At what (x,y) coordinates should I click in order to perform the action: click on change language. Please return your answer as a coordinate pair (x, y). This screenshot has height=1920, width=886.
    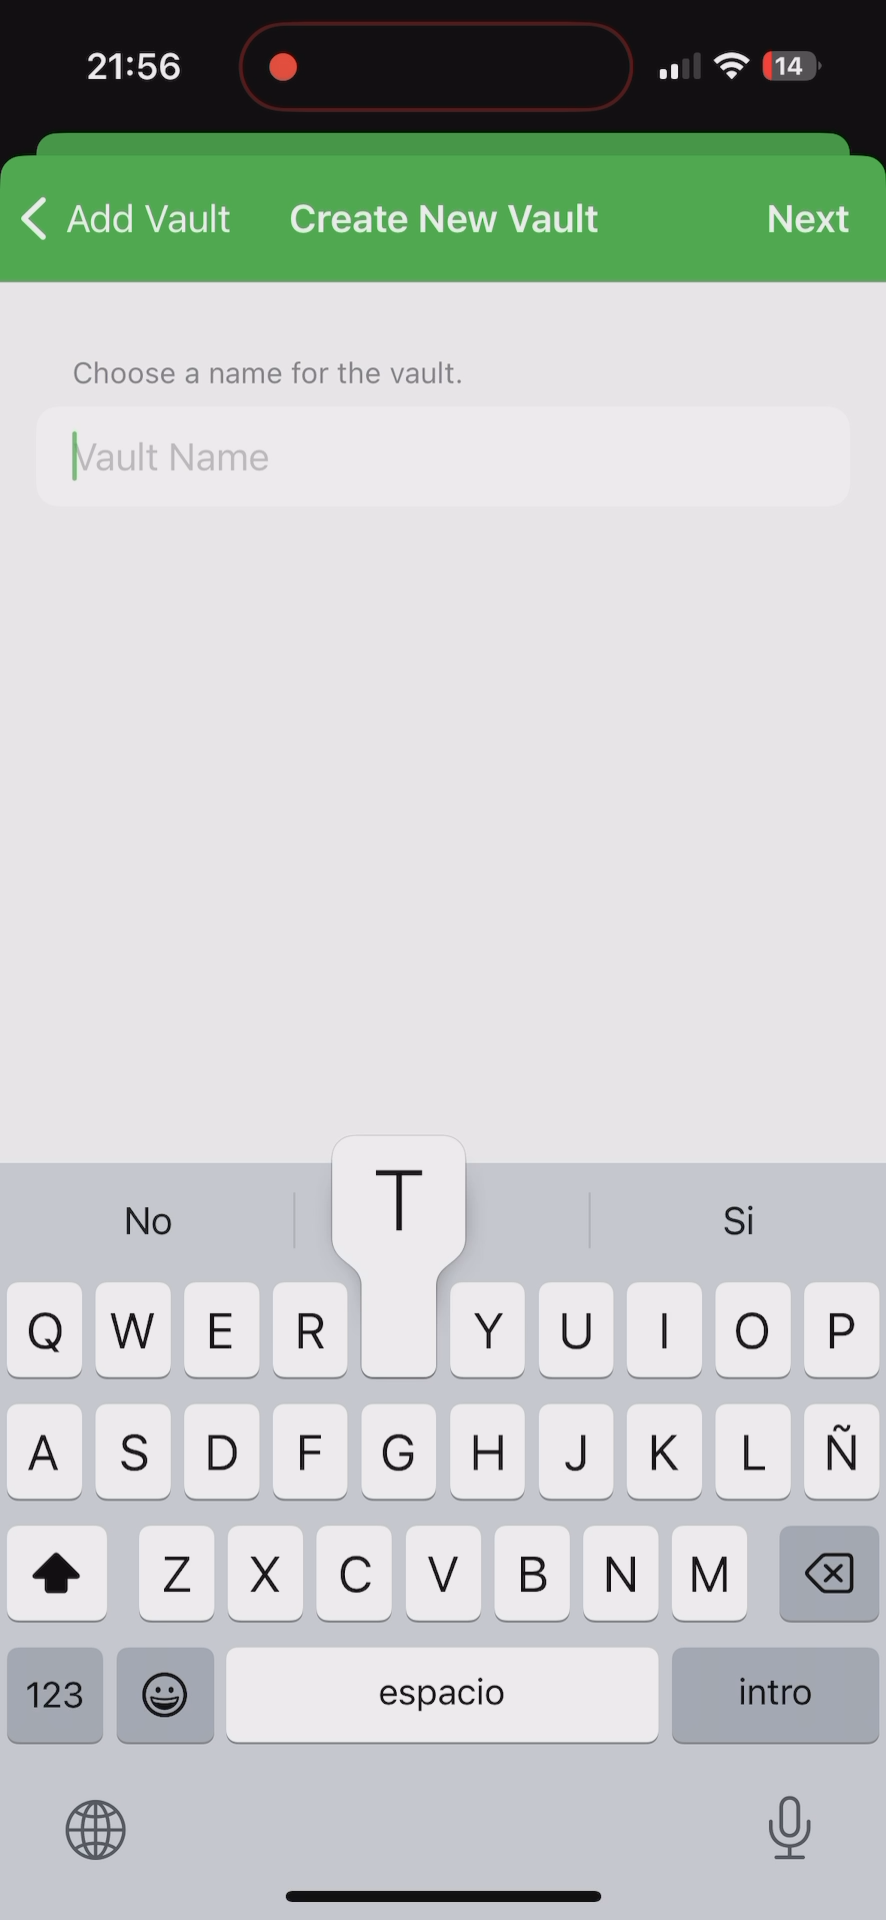
    Looking at the image, I should click on (101, 1832).